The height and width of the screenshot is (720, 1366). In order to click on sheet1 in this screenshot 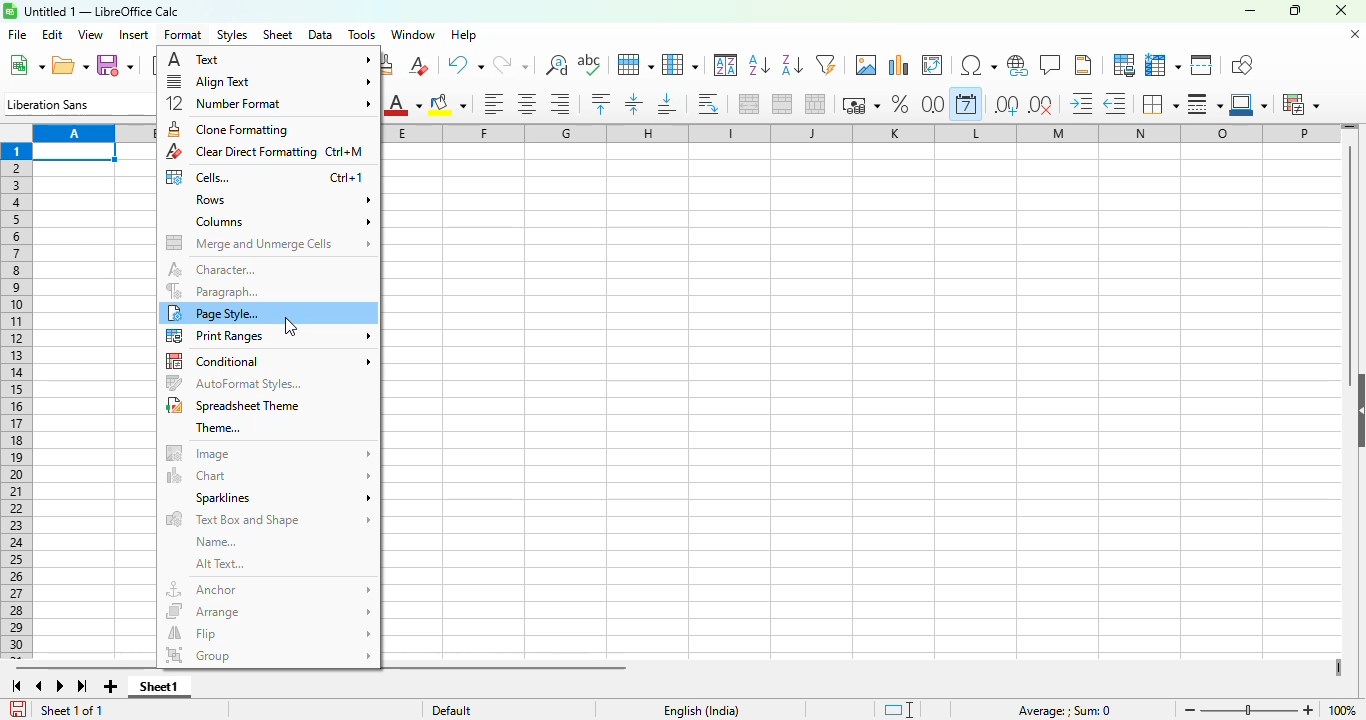, I will do `click(161, 687)`.